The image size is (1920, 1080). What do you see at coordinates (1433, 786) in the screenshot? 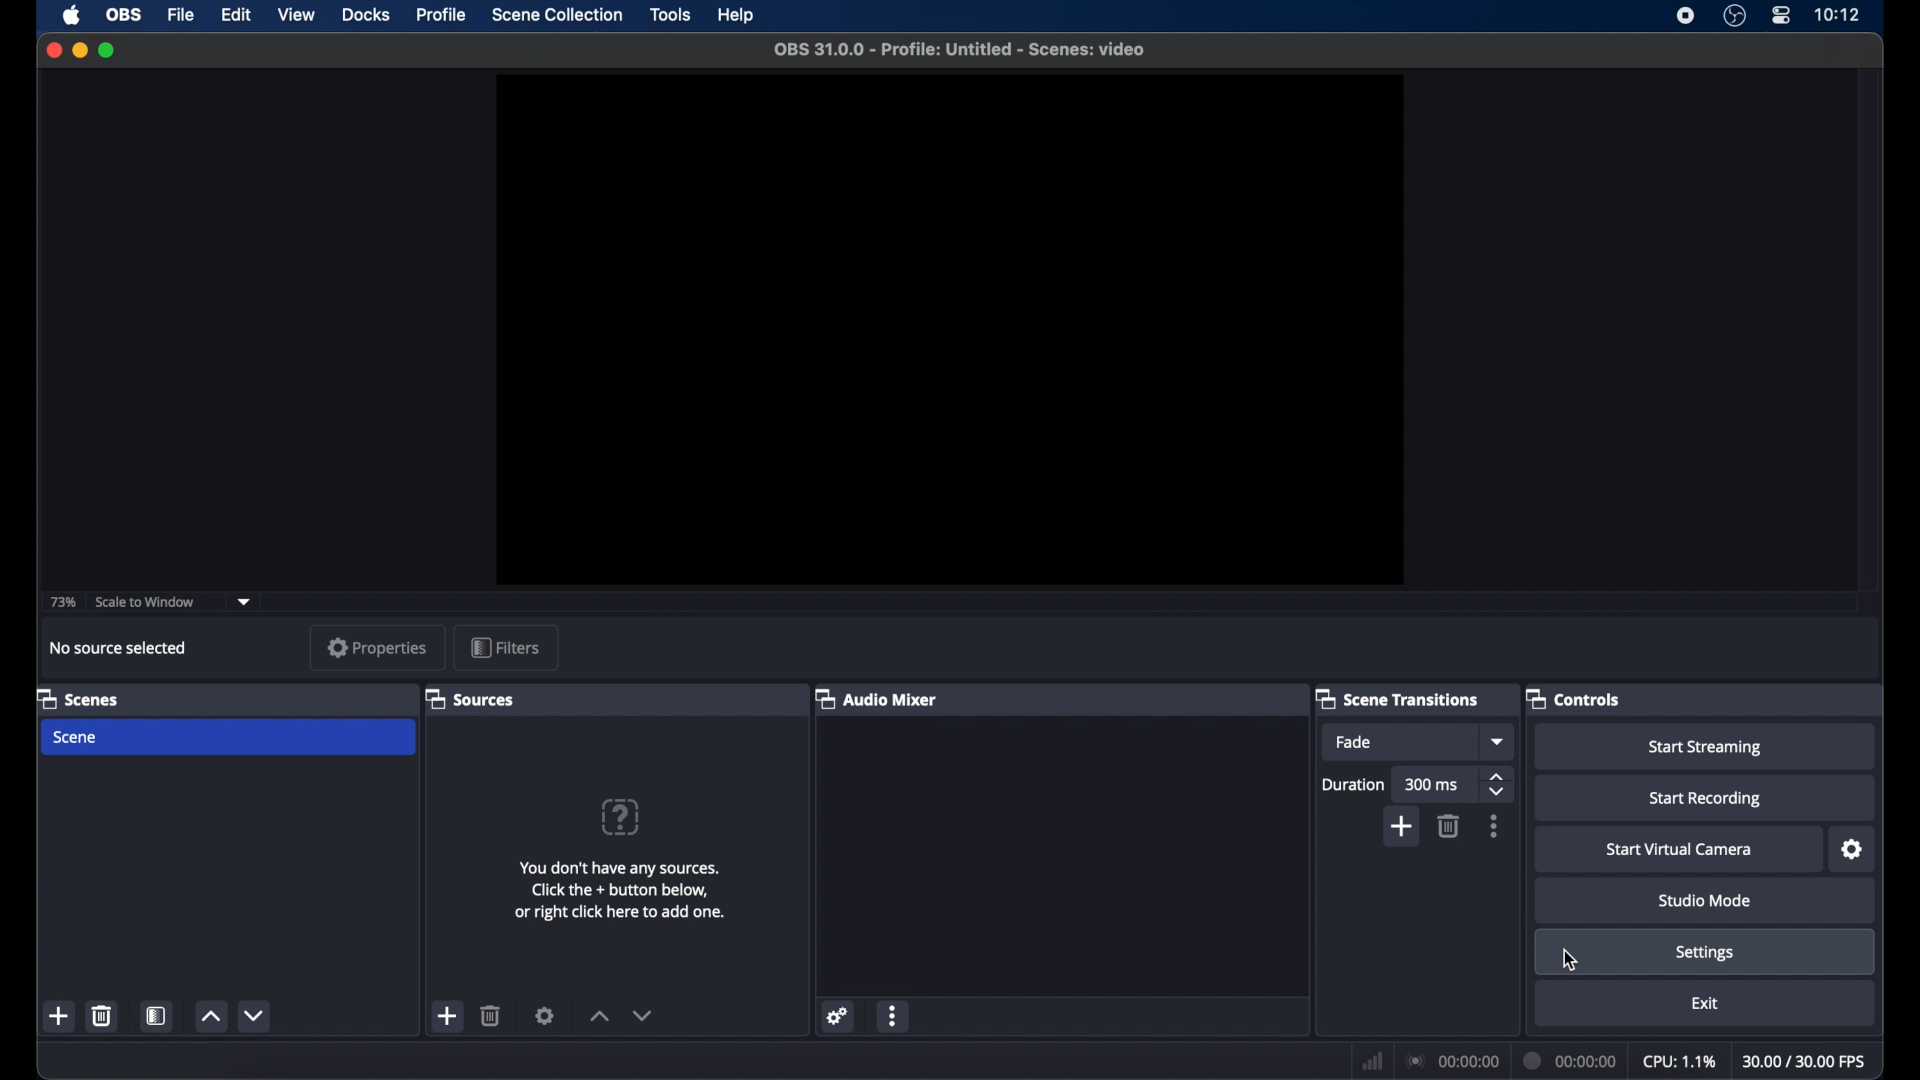
I see `300 ms` at bounding box center [1433, 786].